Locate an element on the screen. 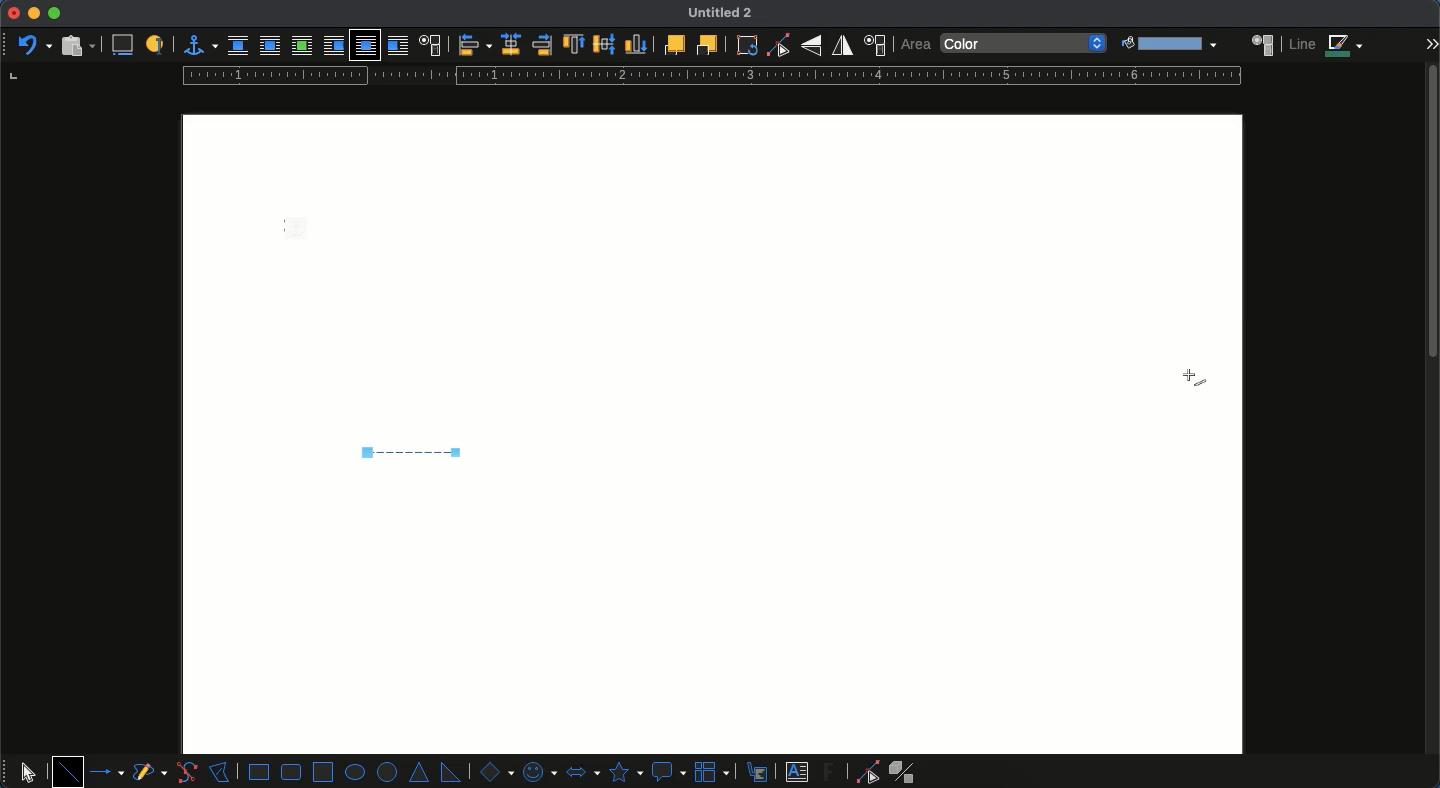 This screenshot has height=788, width=1440. stars and banners is located at coordinates (624, 772).